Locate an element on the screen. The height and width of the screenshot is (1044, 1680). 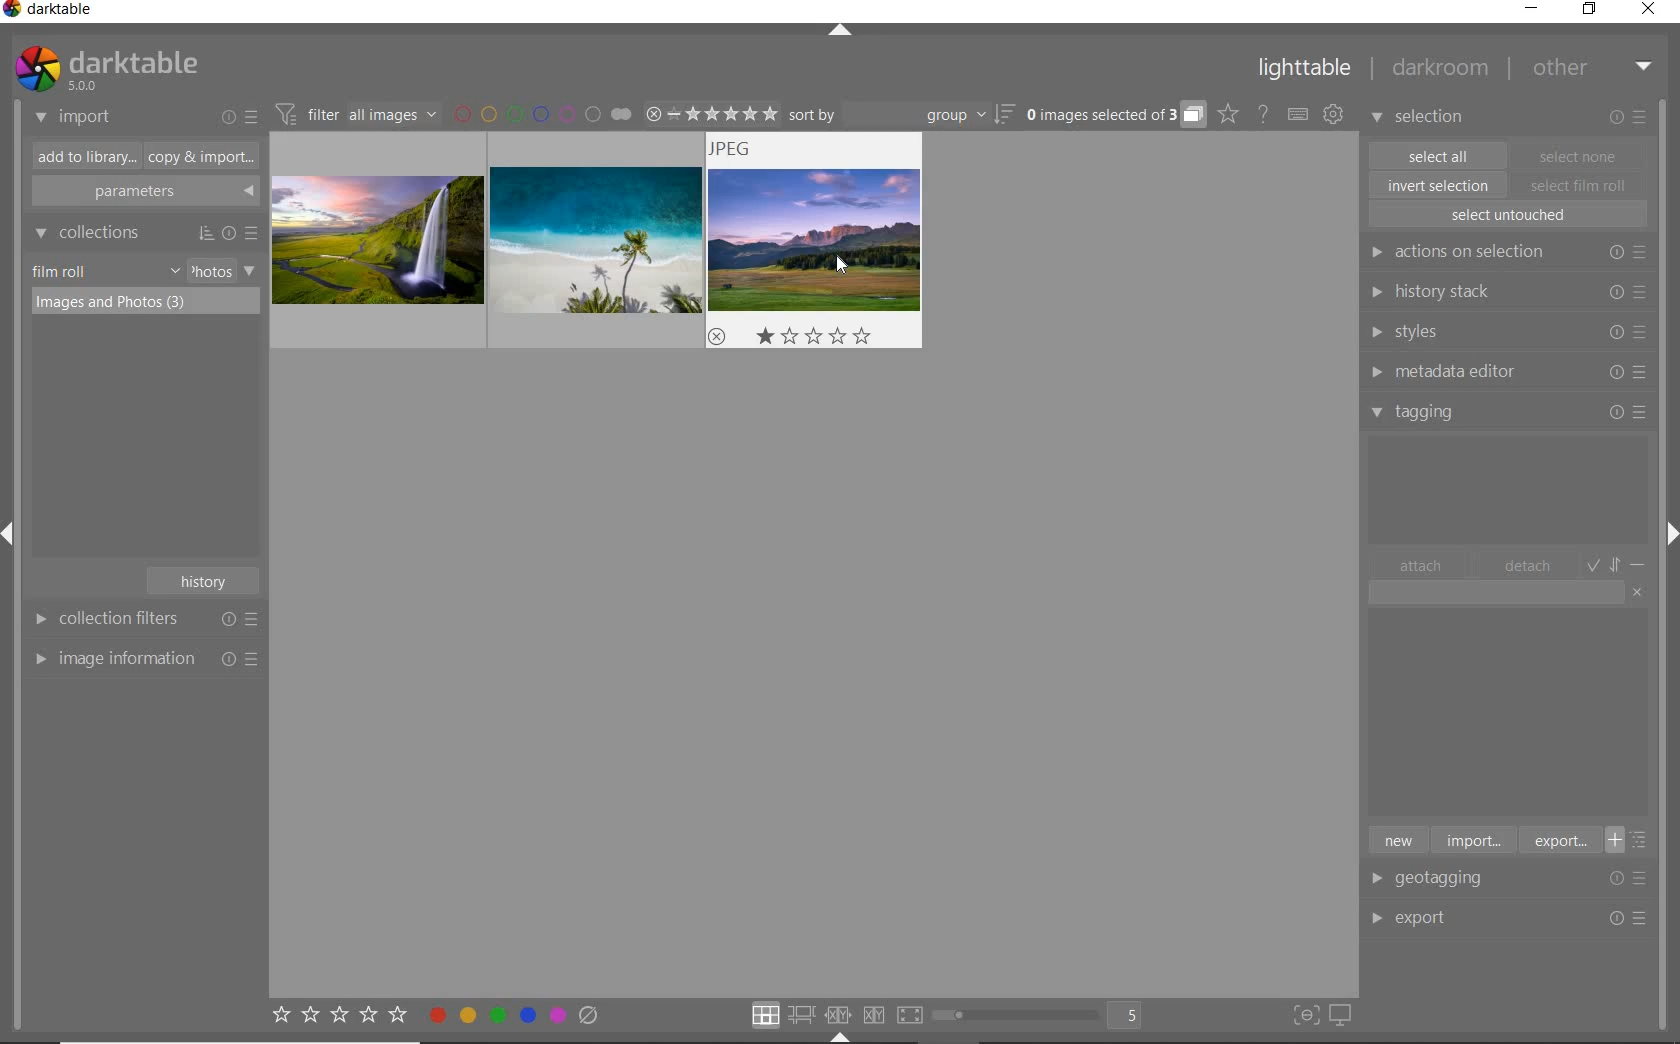
filter images based on their module order is located at coordinates (353, 112).